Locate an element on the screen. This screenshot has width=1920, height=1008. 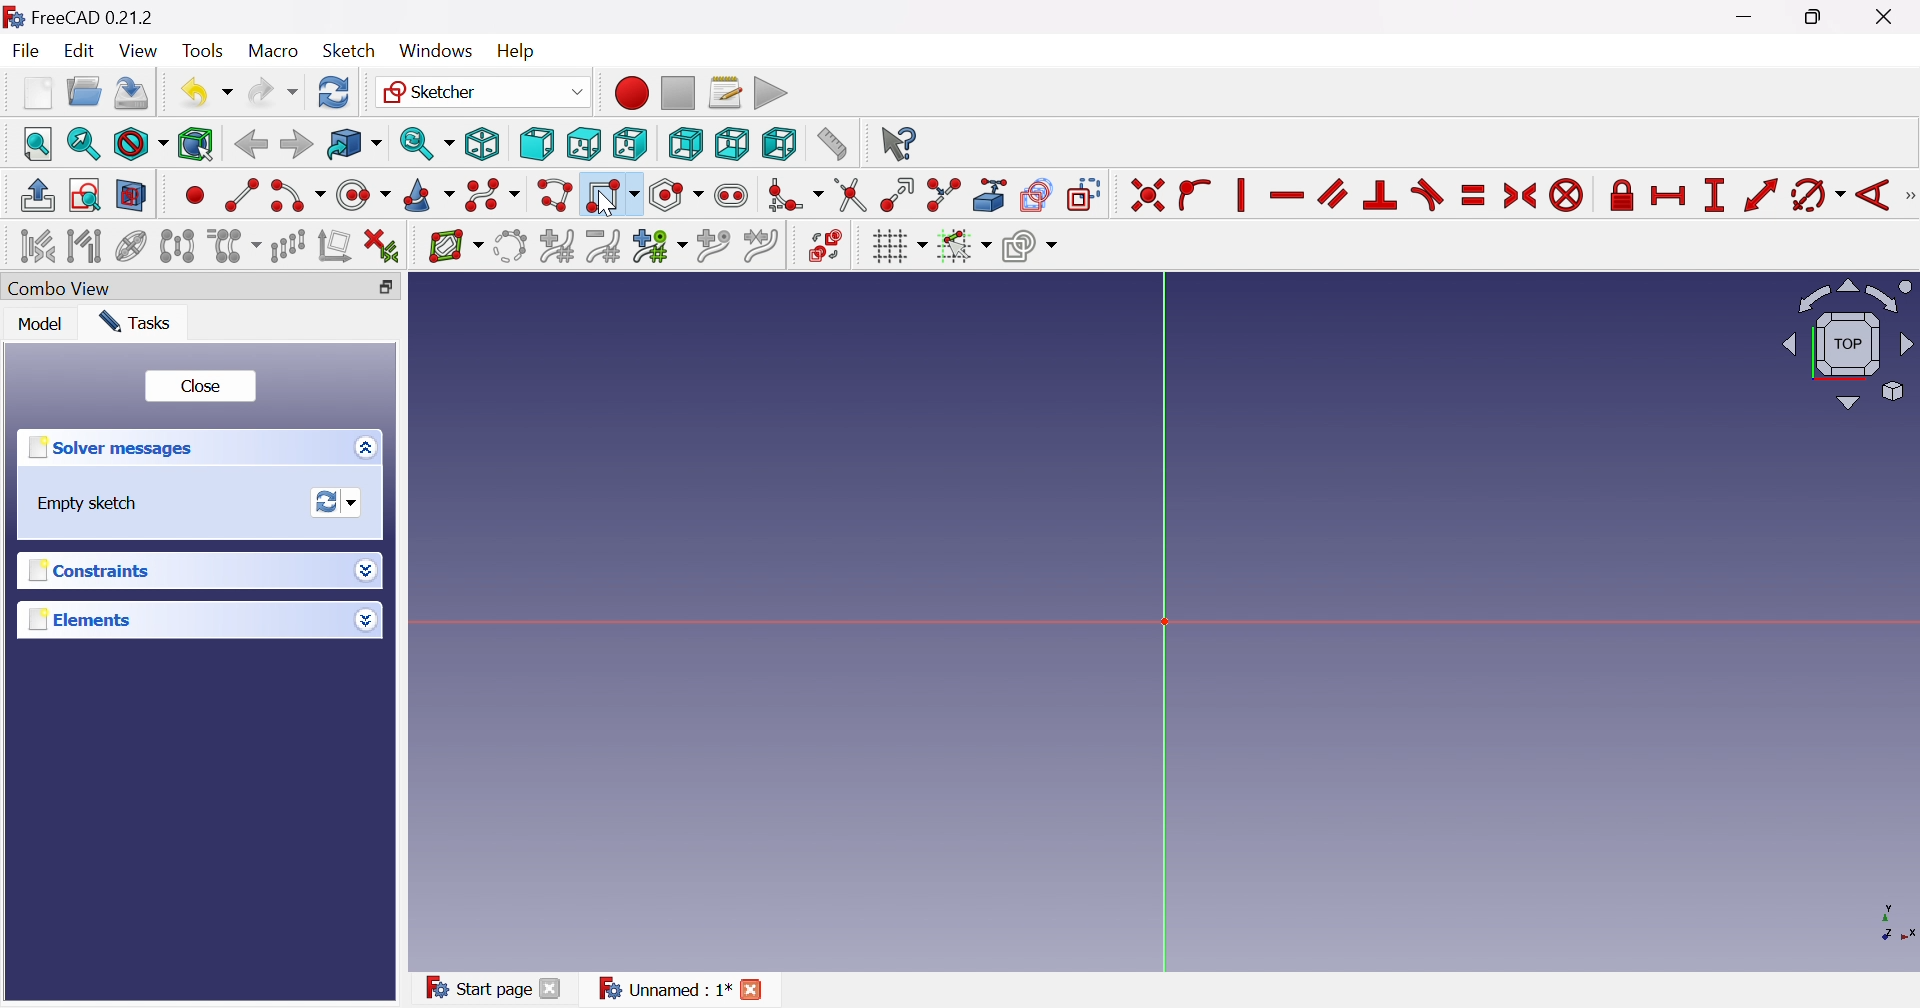
More options is located at coordinates (365, 620).